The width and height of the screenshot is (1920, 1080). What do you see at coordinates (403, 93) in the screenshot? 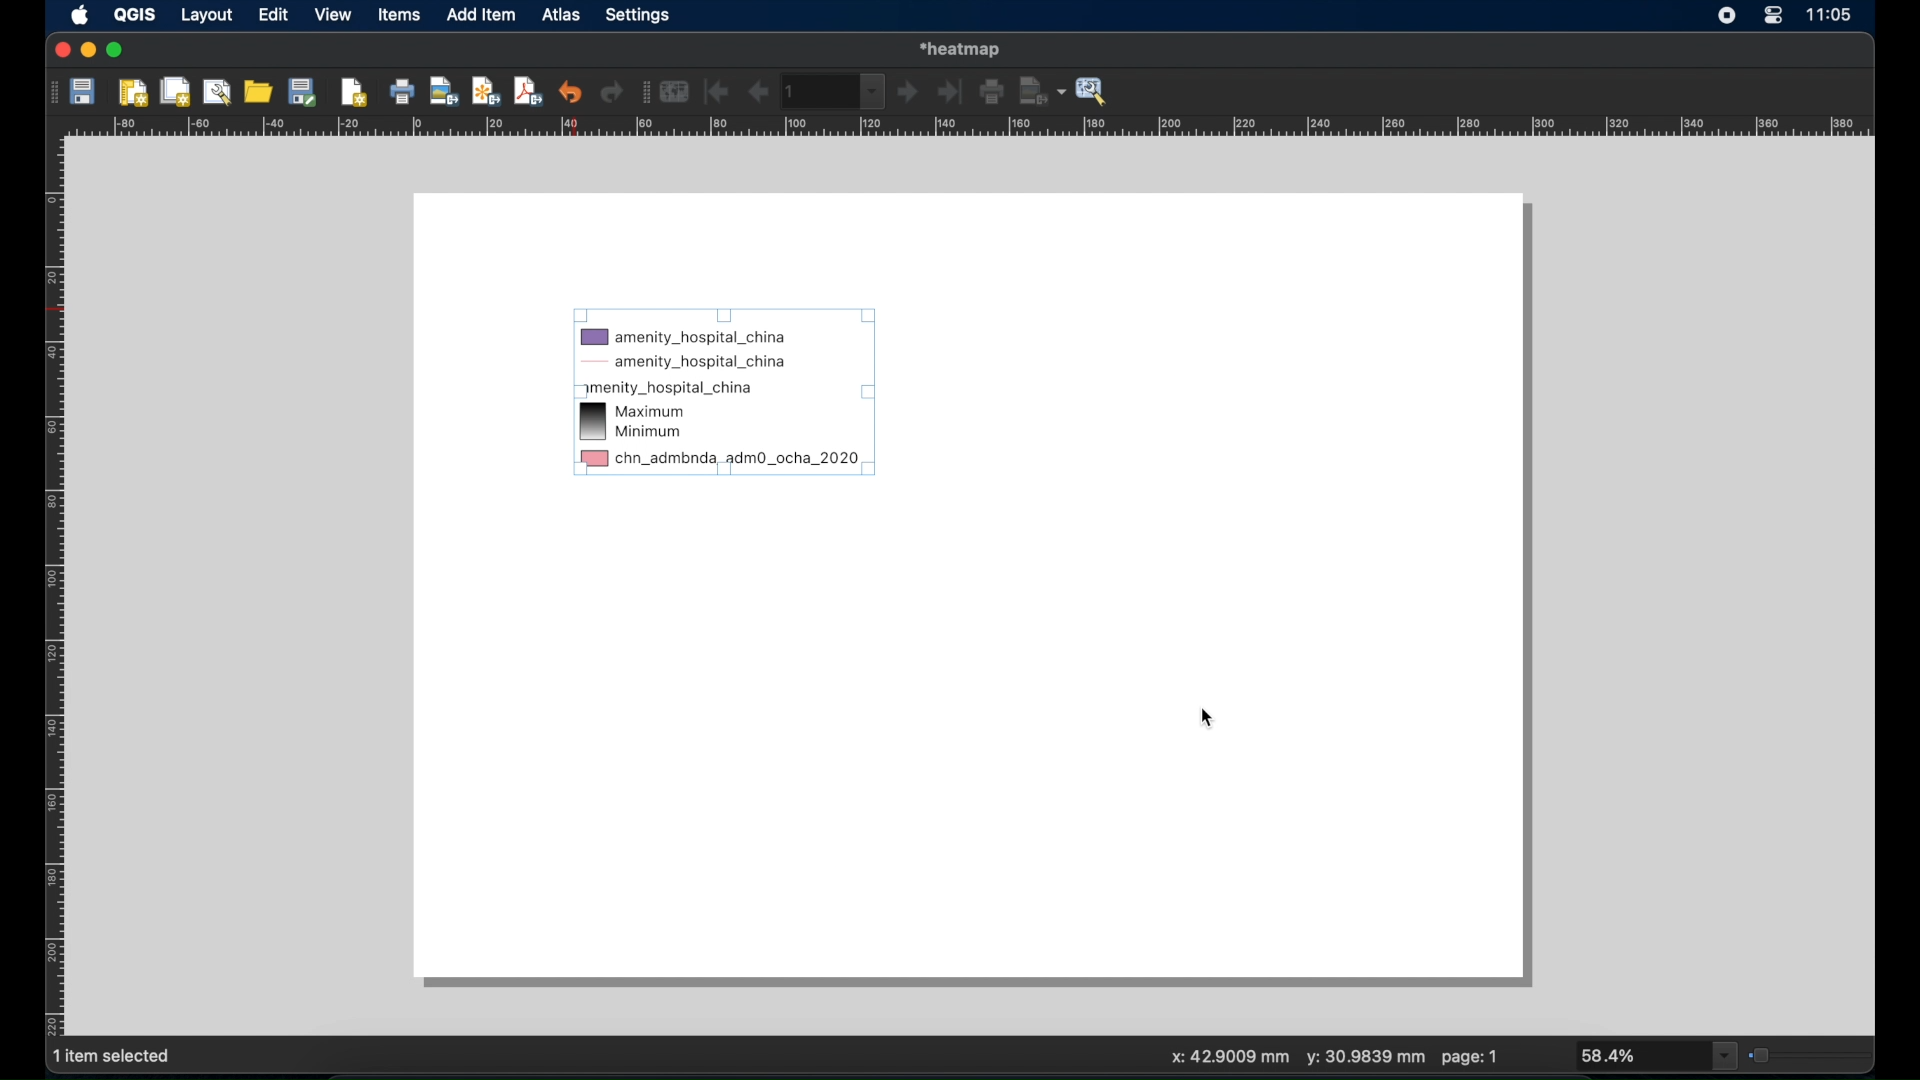
I see `print layout` at bounding box center [403, 93].